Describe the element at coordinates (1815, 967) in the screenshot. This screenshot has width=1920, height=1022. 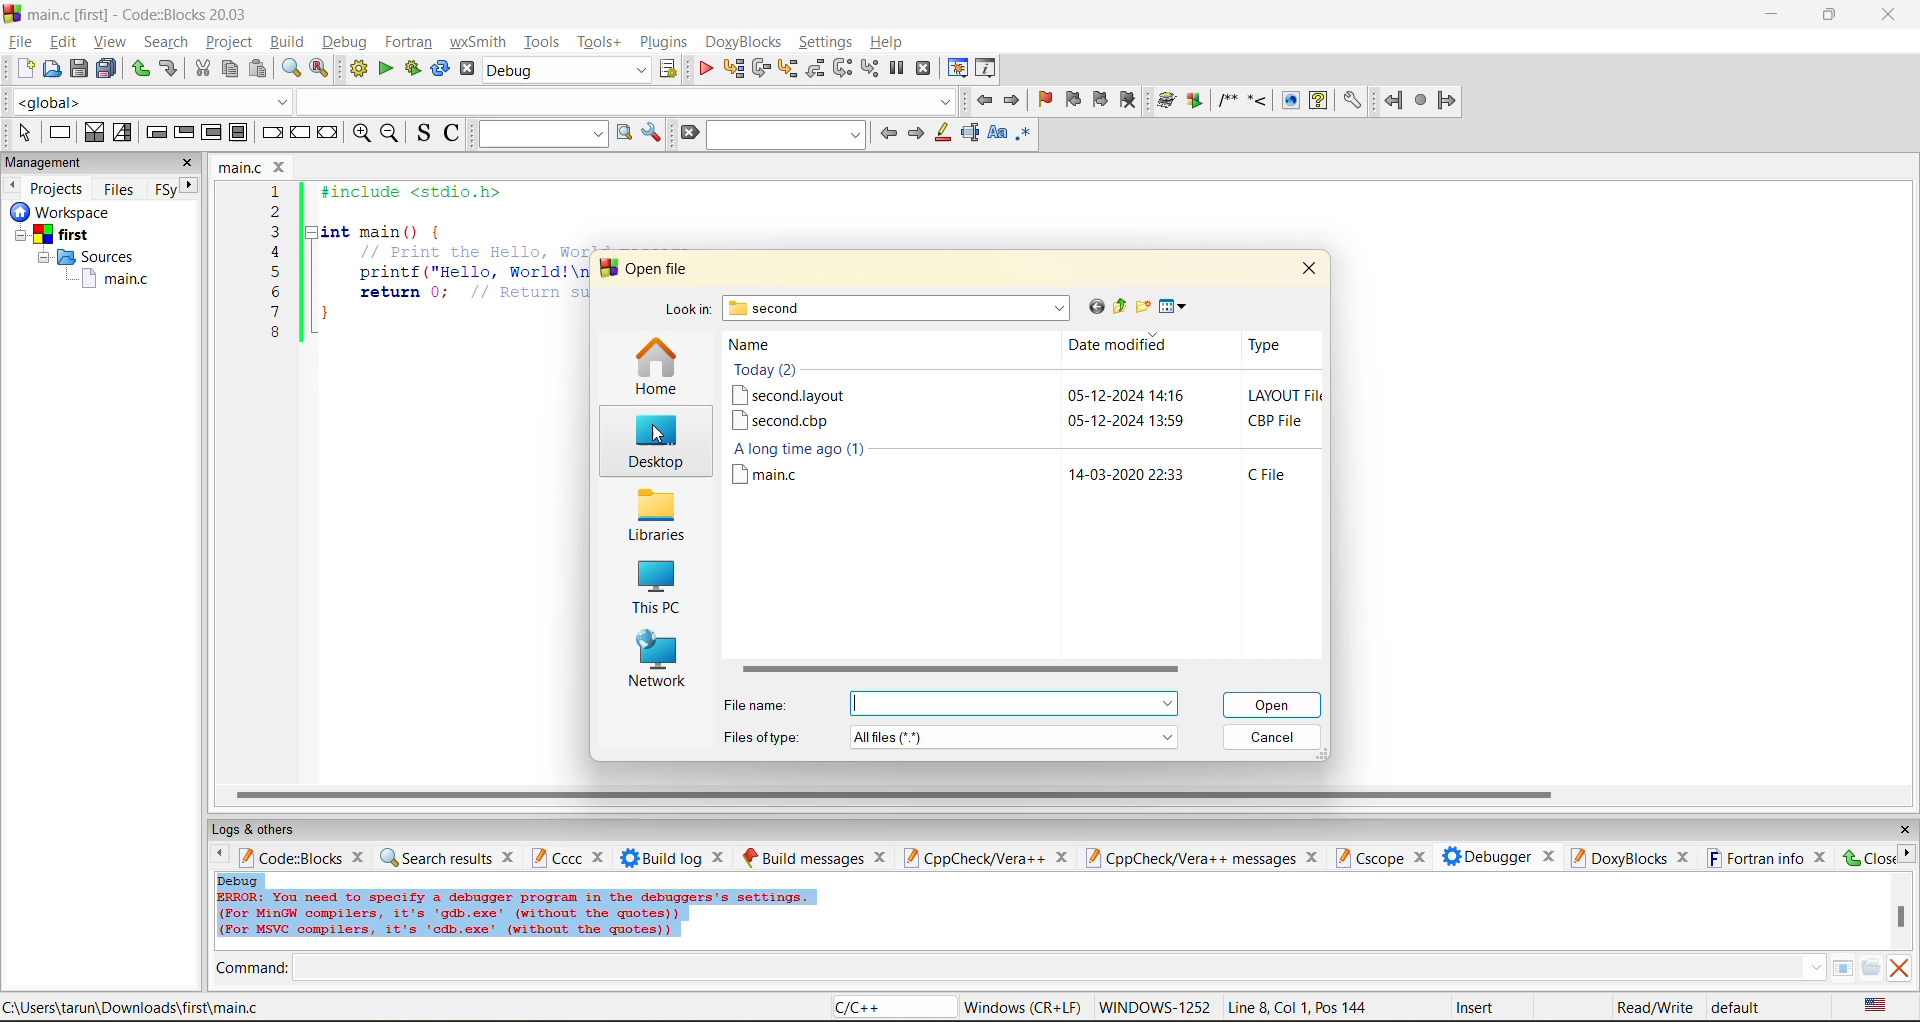
I see `down` at that location.